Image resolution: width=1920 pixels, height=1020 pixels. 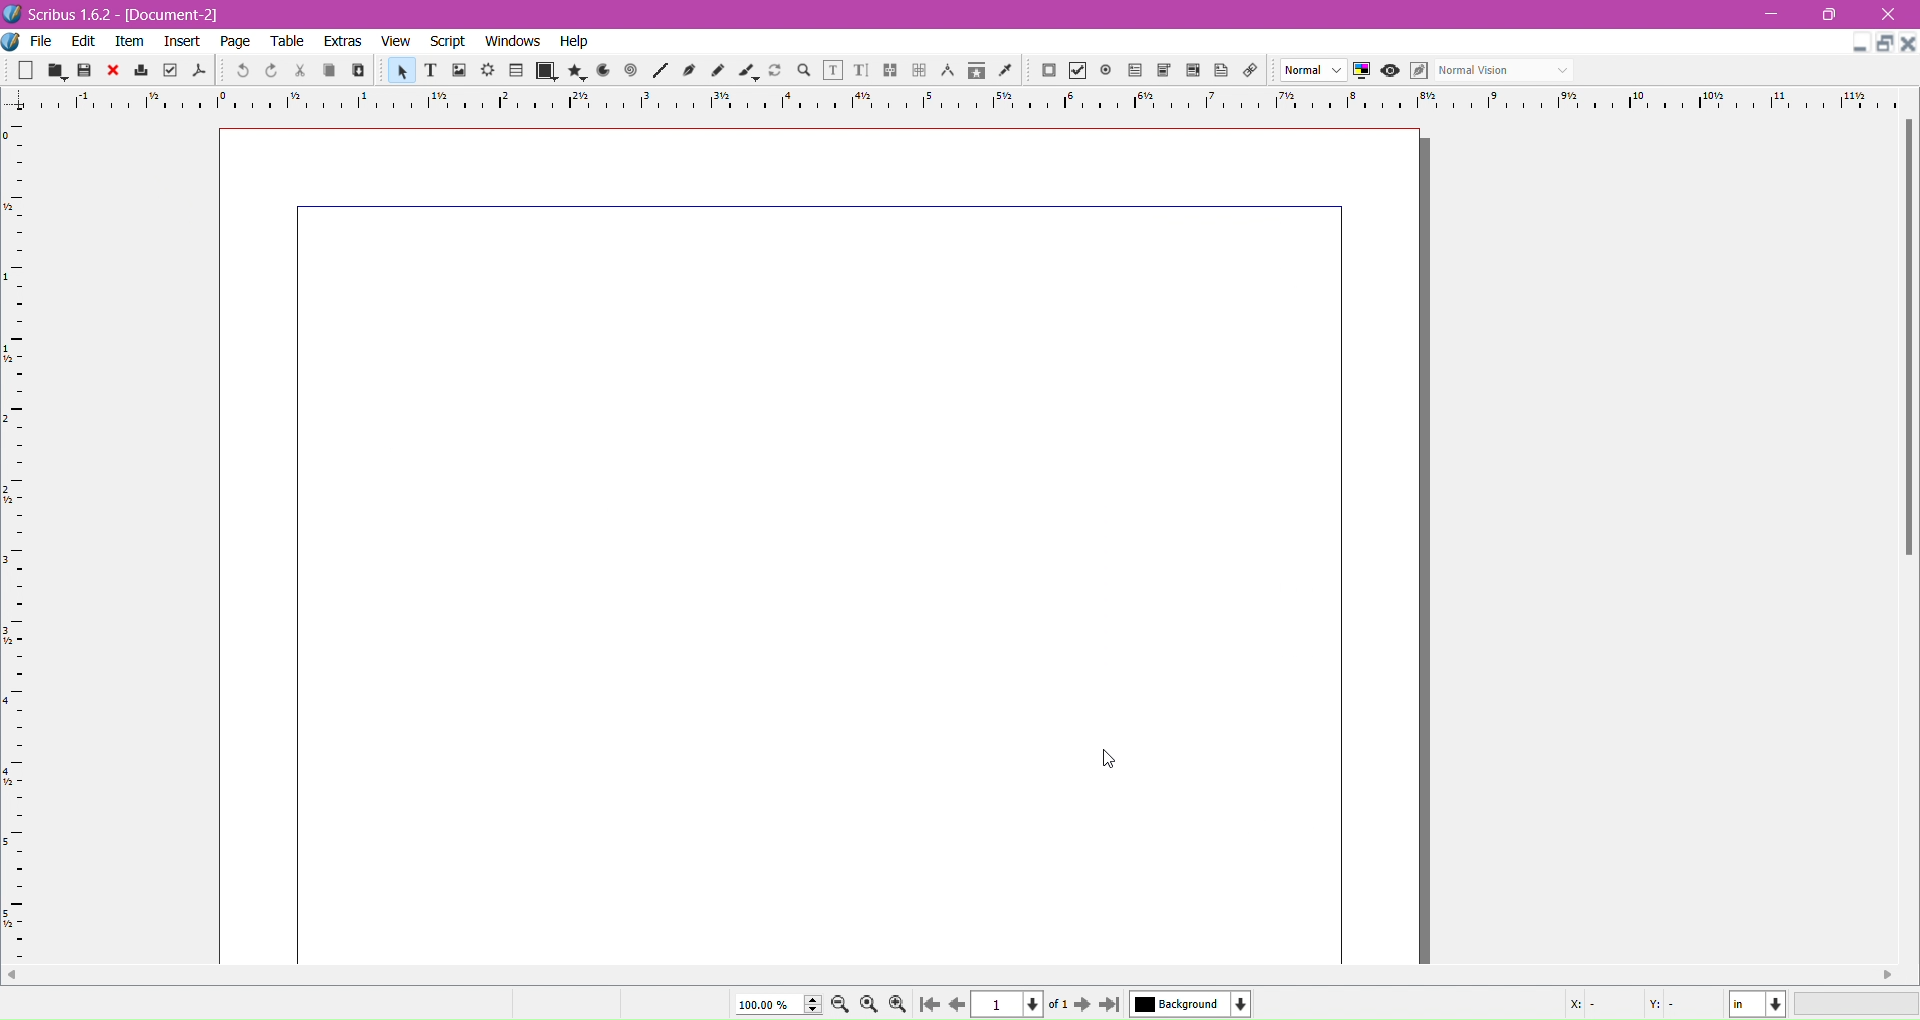 What do you see at coordinates (182, 44) in the screenshot?
I see `Insert` at bounding box center [182, 44].